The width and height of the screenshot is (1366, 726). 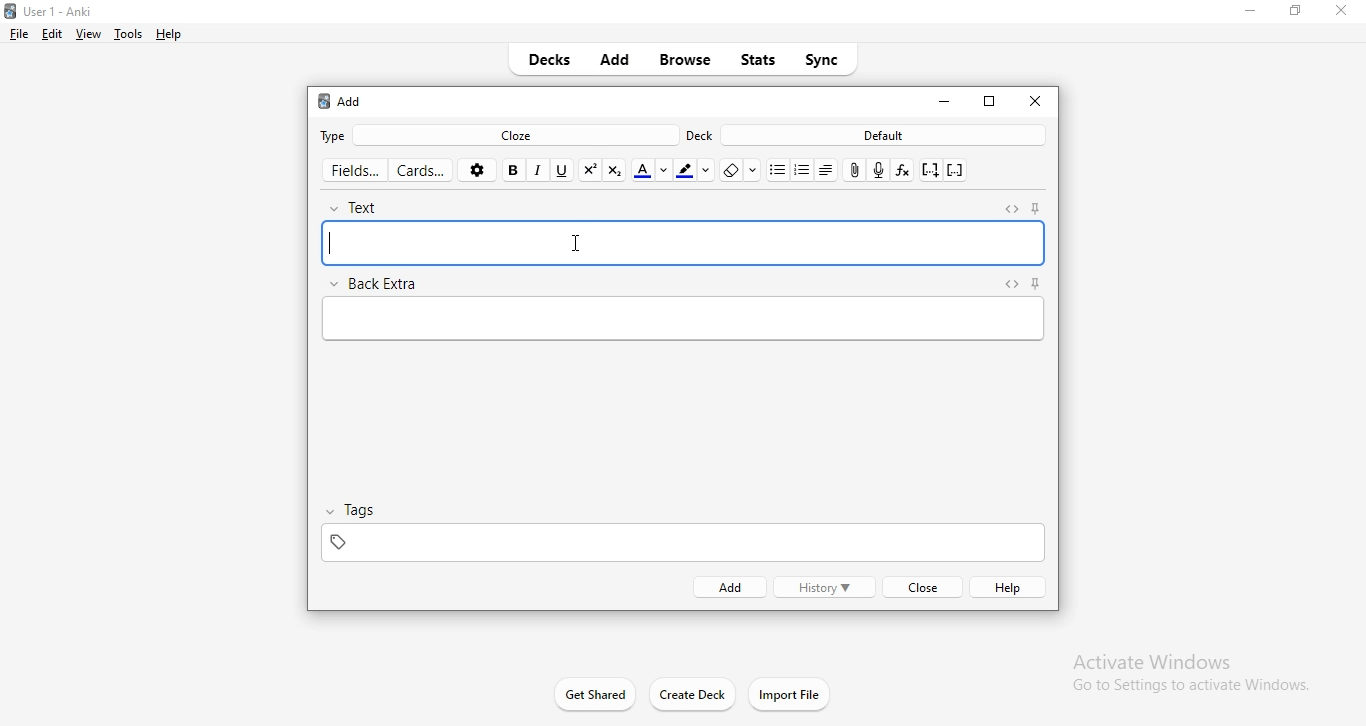 I want to click on tag box, so click(x=678, y=541).